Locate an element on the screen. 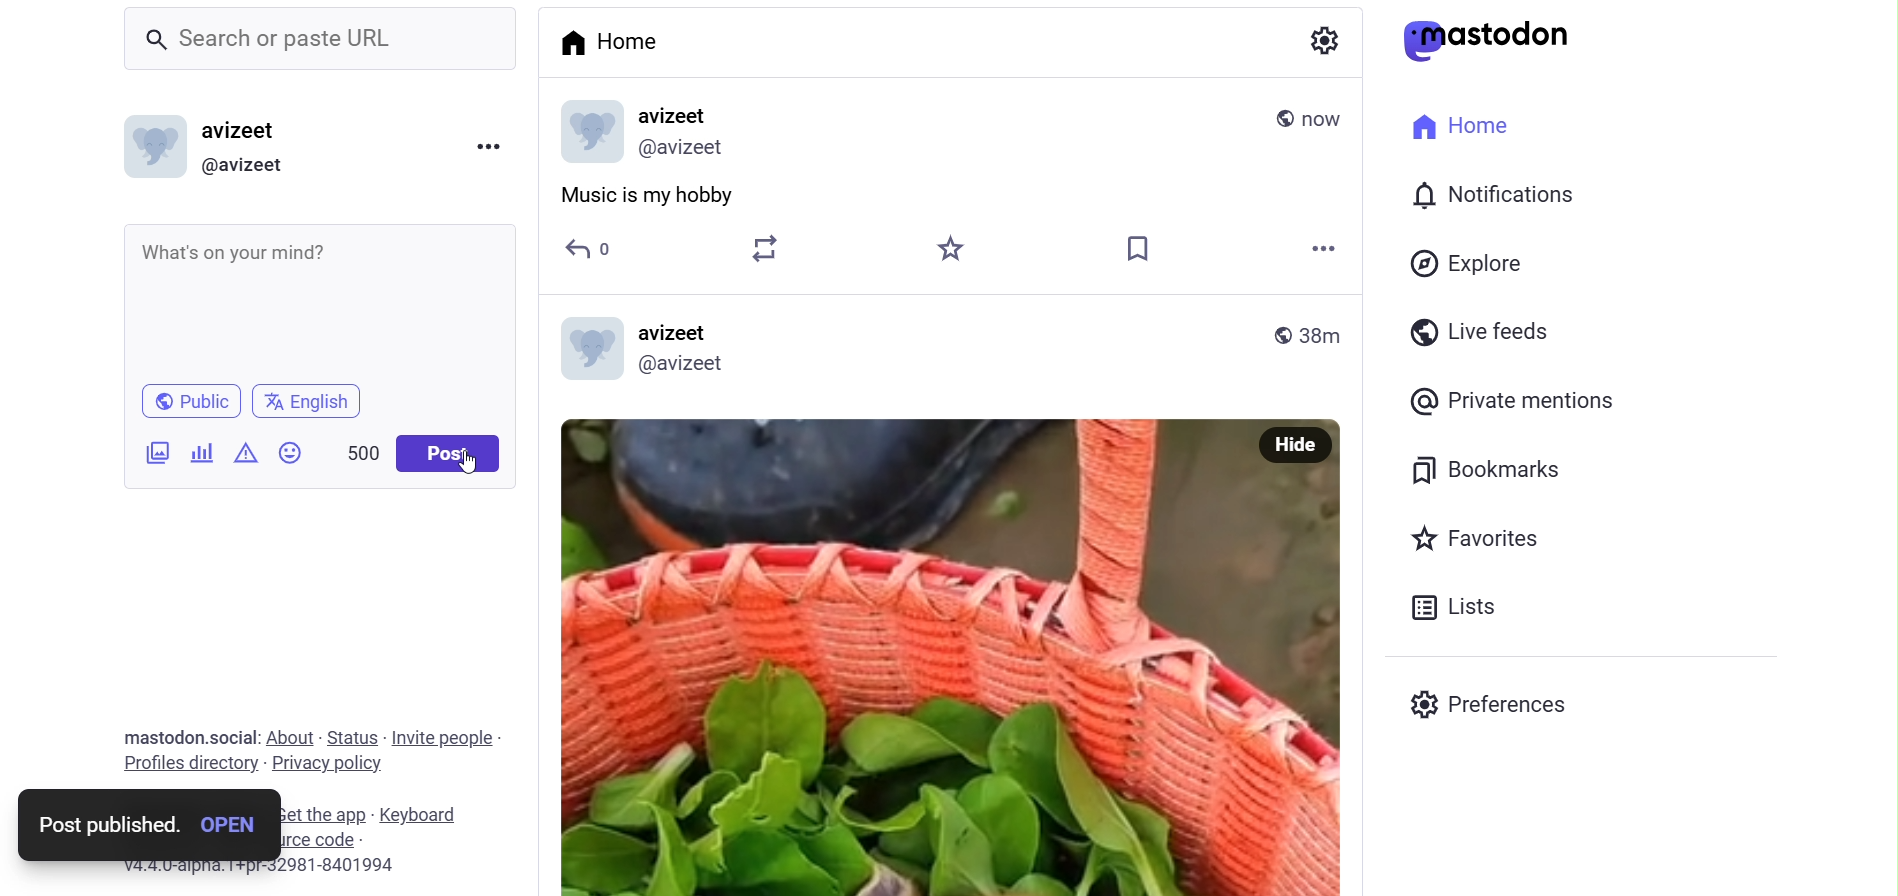 This screenshot has height=896, width=1898. mastodon.social is located at coordinates (191, 734).